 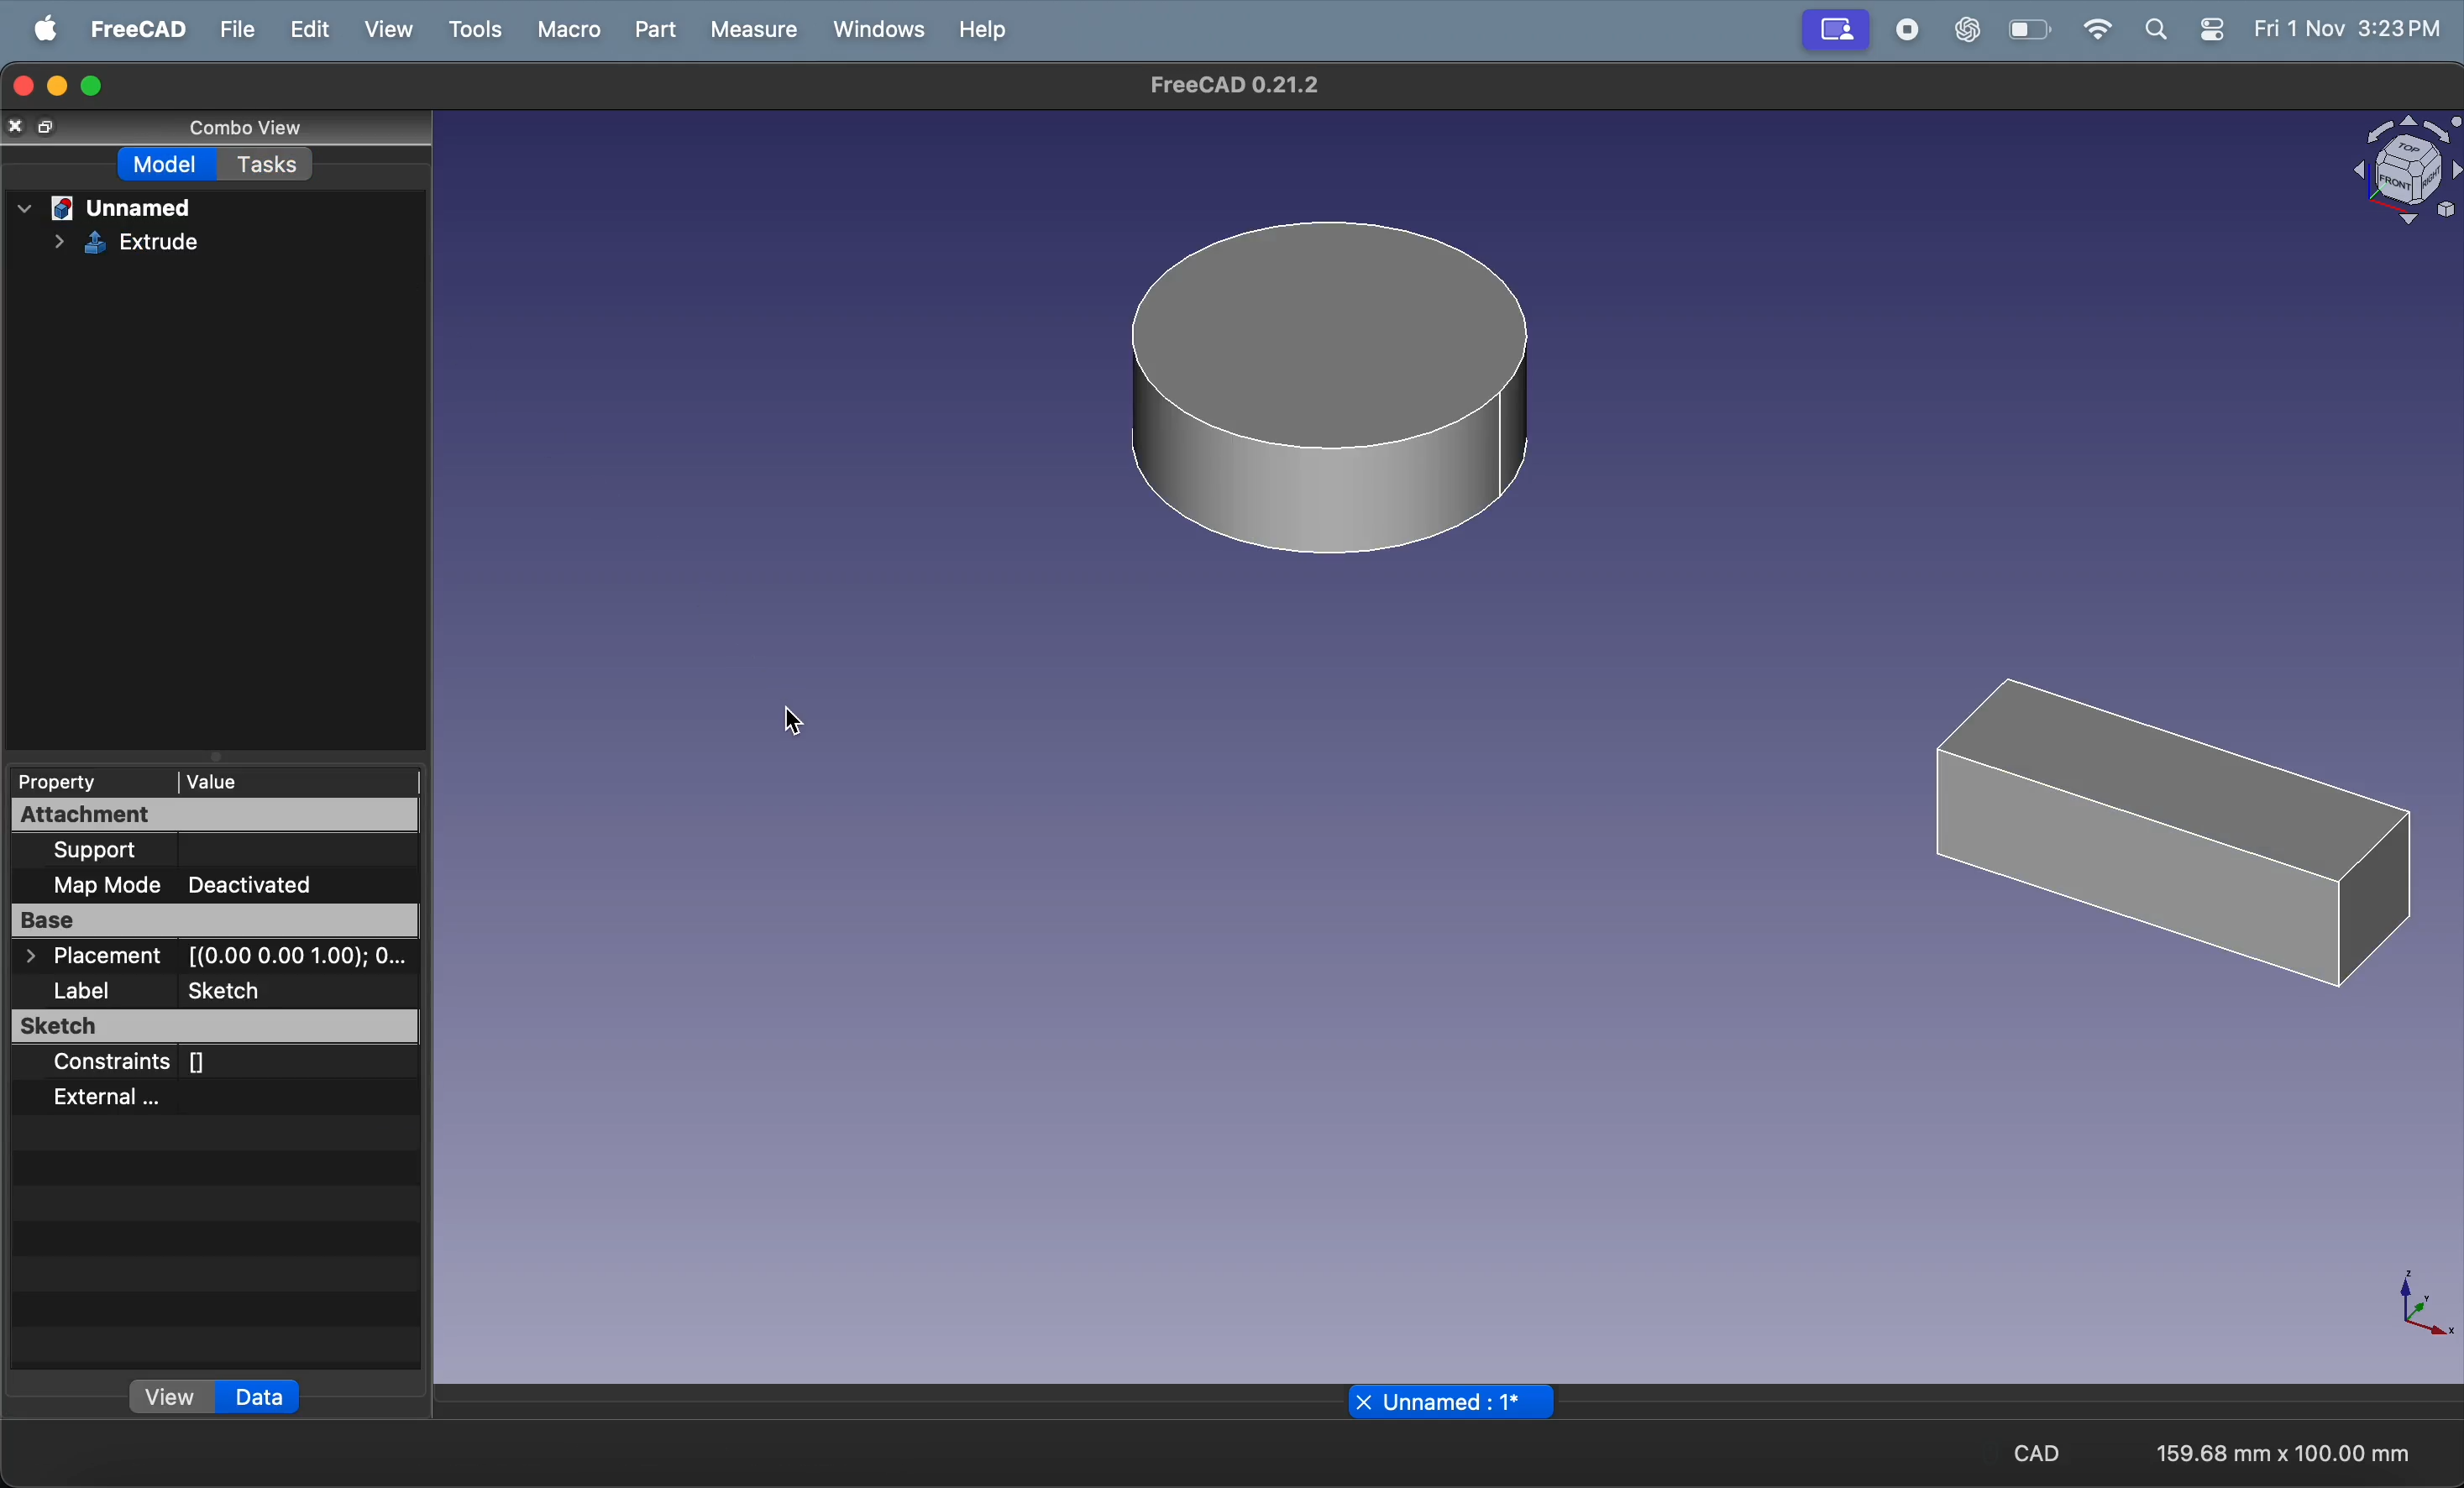 What do you see at coordinates (50, 127) in the screenshot?
I see `resize` at bounding box center [50, 127].